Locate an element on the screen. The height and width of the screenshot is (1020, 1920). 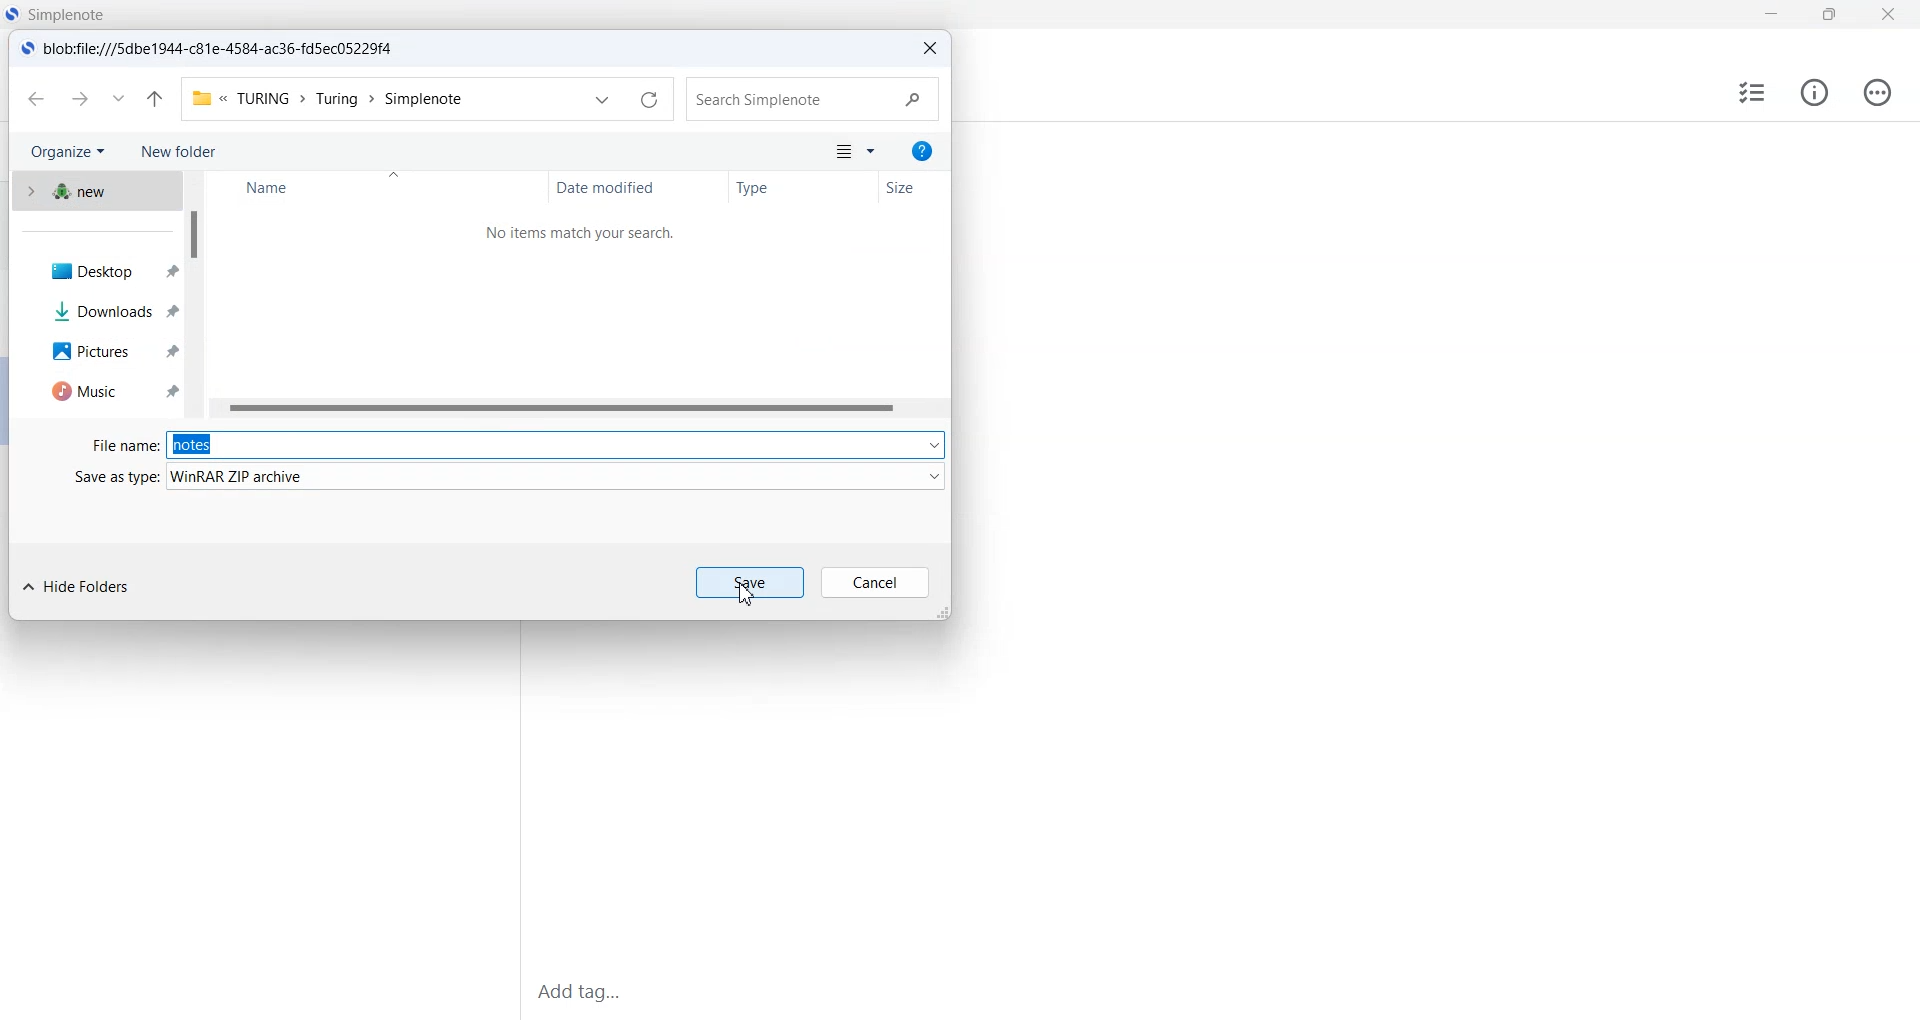
Name is located at coordinates (381, 187).